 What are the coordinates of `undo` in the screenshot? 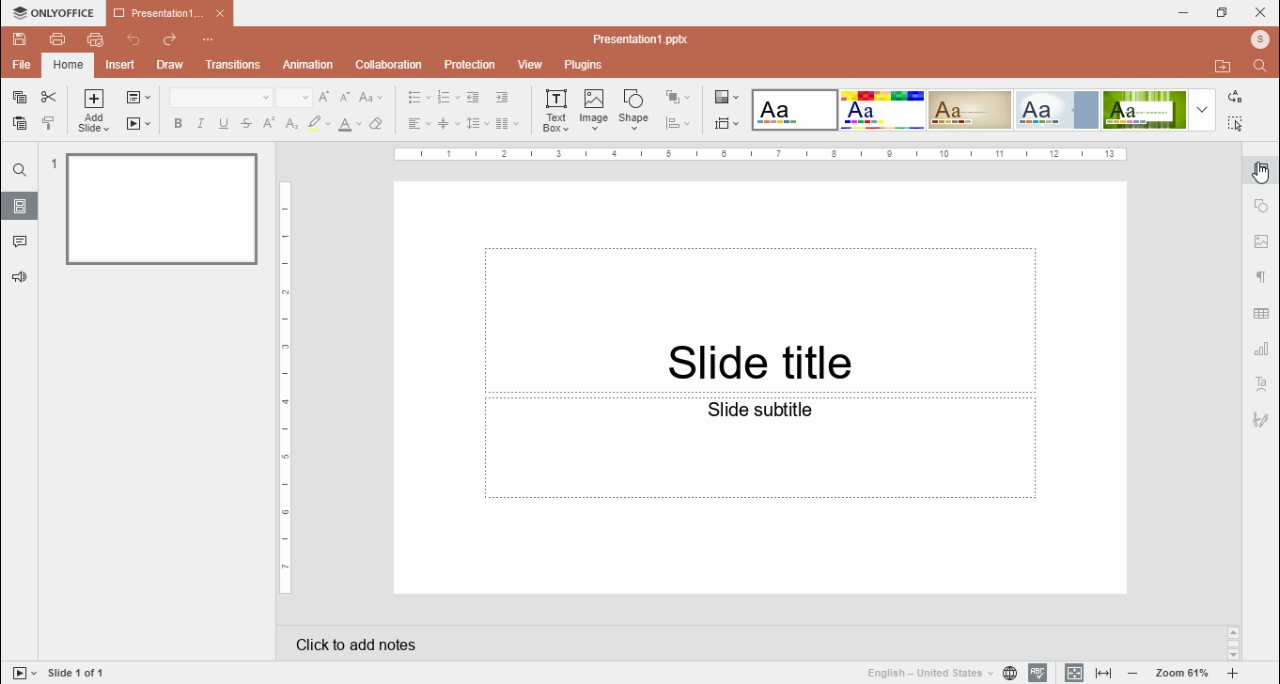 It's located at (135, 40).